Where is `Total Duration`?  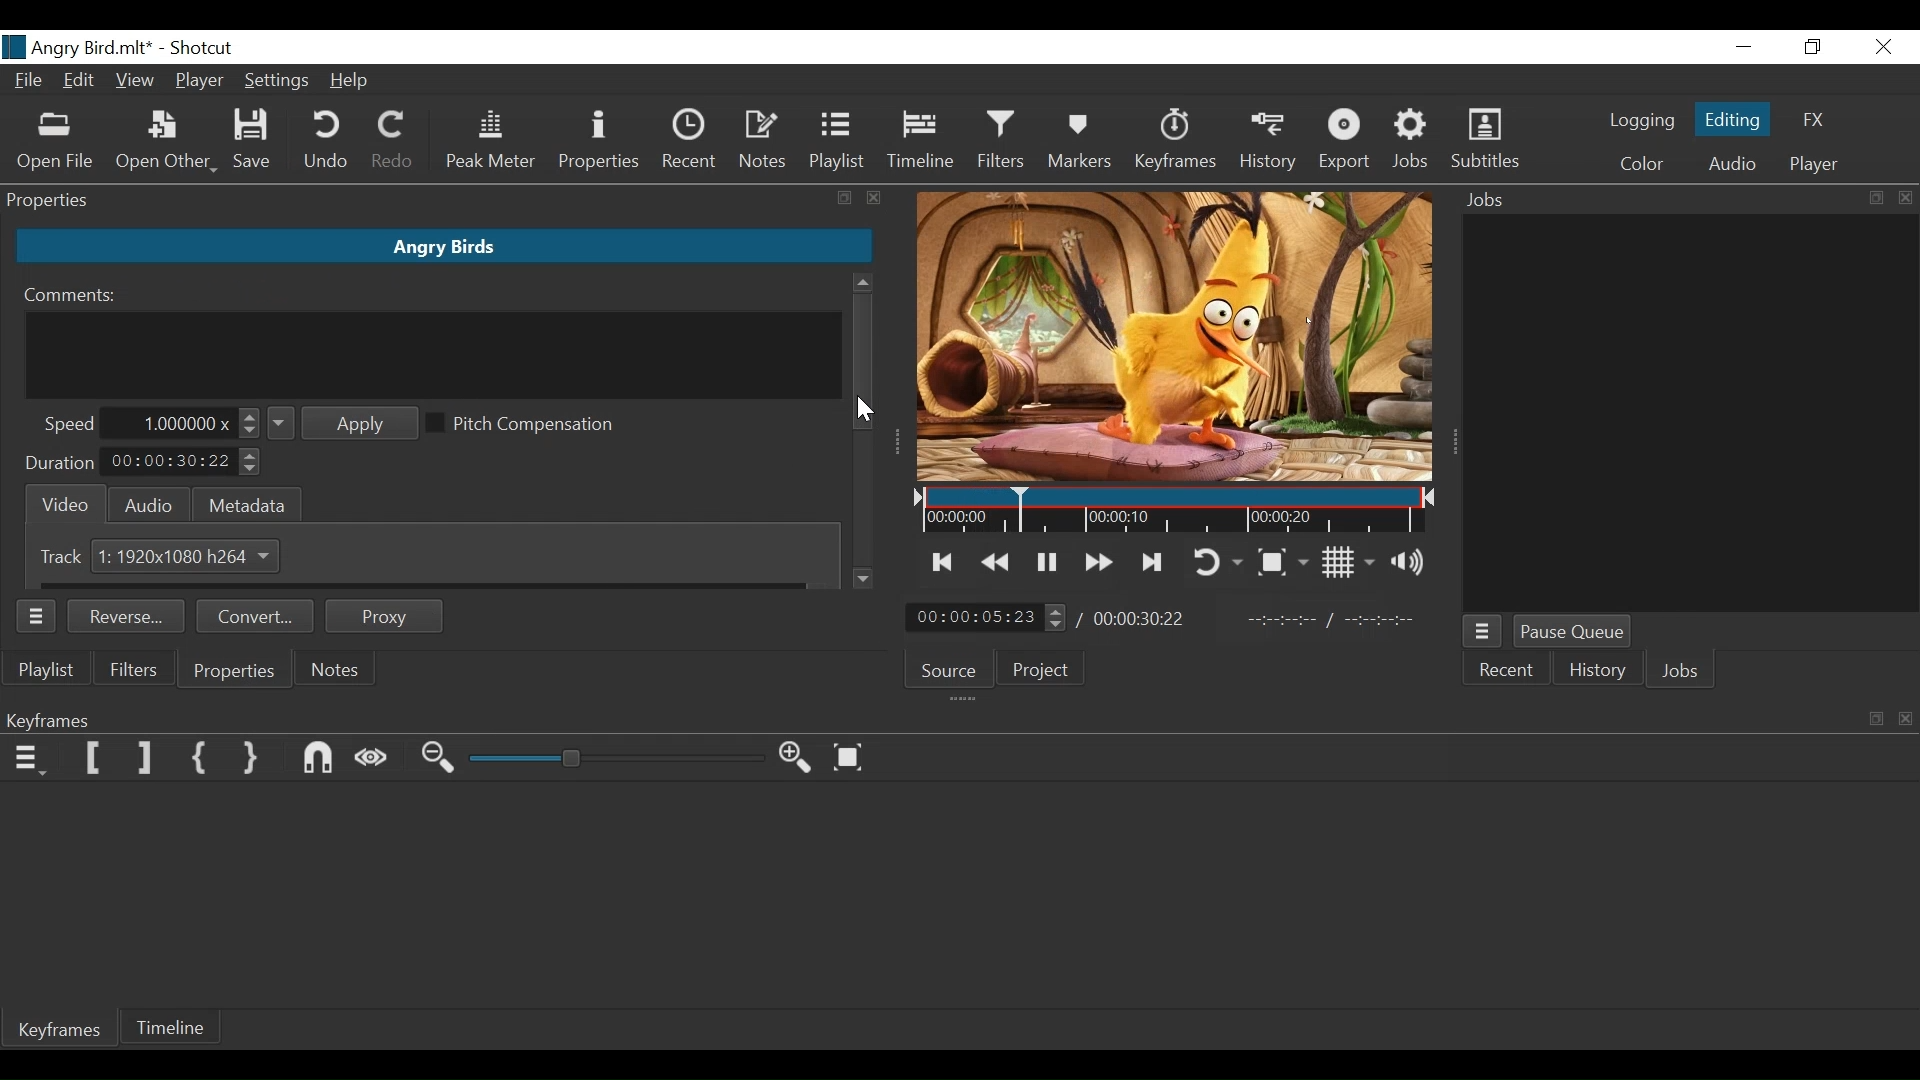 Total Duration is located at coordinates (1142, 619).